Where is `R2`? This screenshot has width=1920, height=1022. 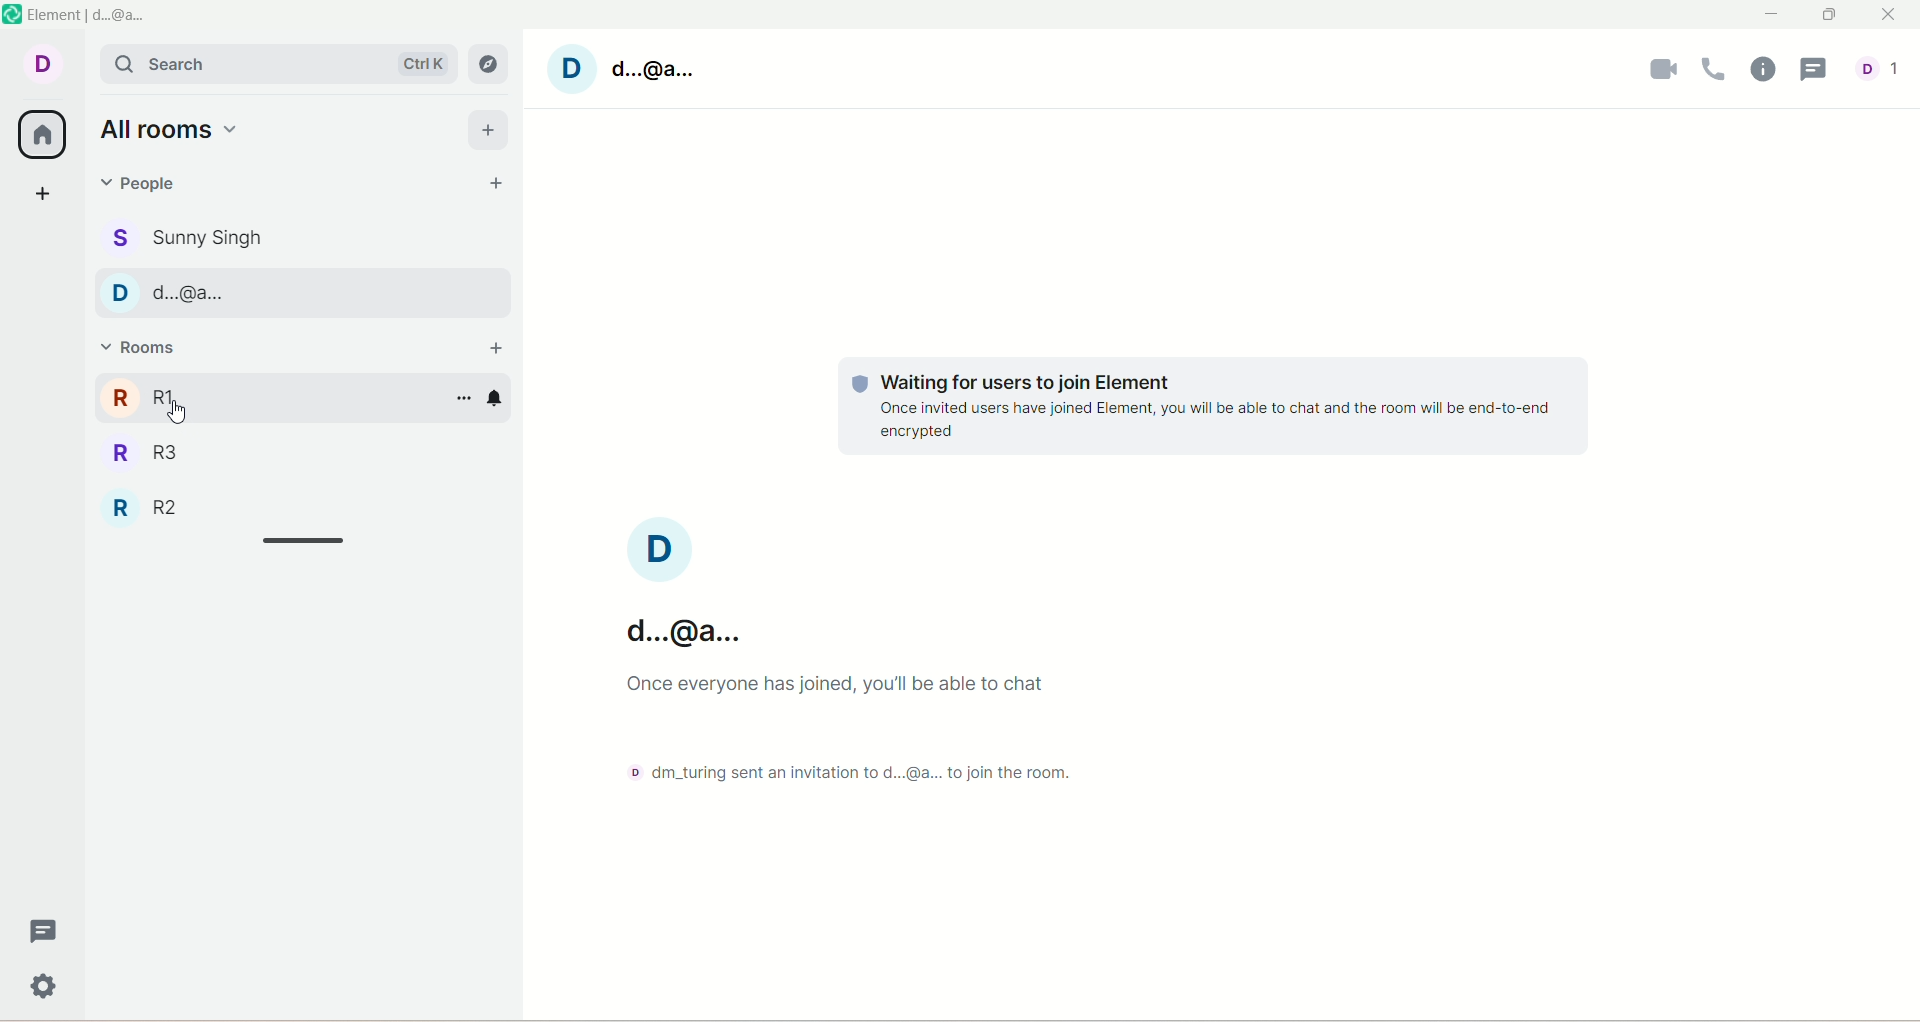
R2 is located at coordinates (155, 502).